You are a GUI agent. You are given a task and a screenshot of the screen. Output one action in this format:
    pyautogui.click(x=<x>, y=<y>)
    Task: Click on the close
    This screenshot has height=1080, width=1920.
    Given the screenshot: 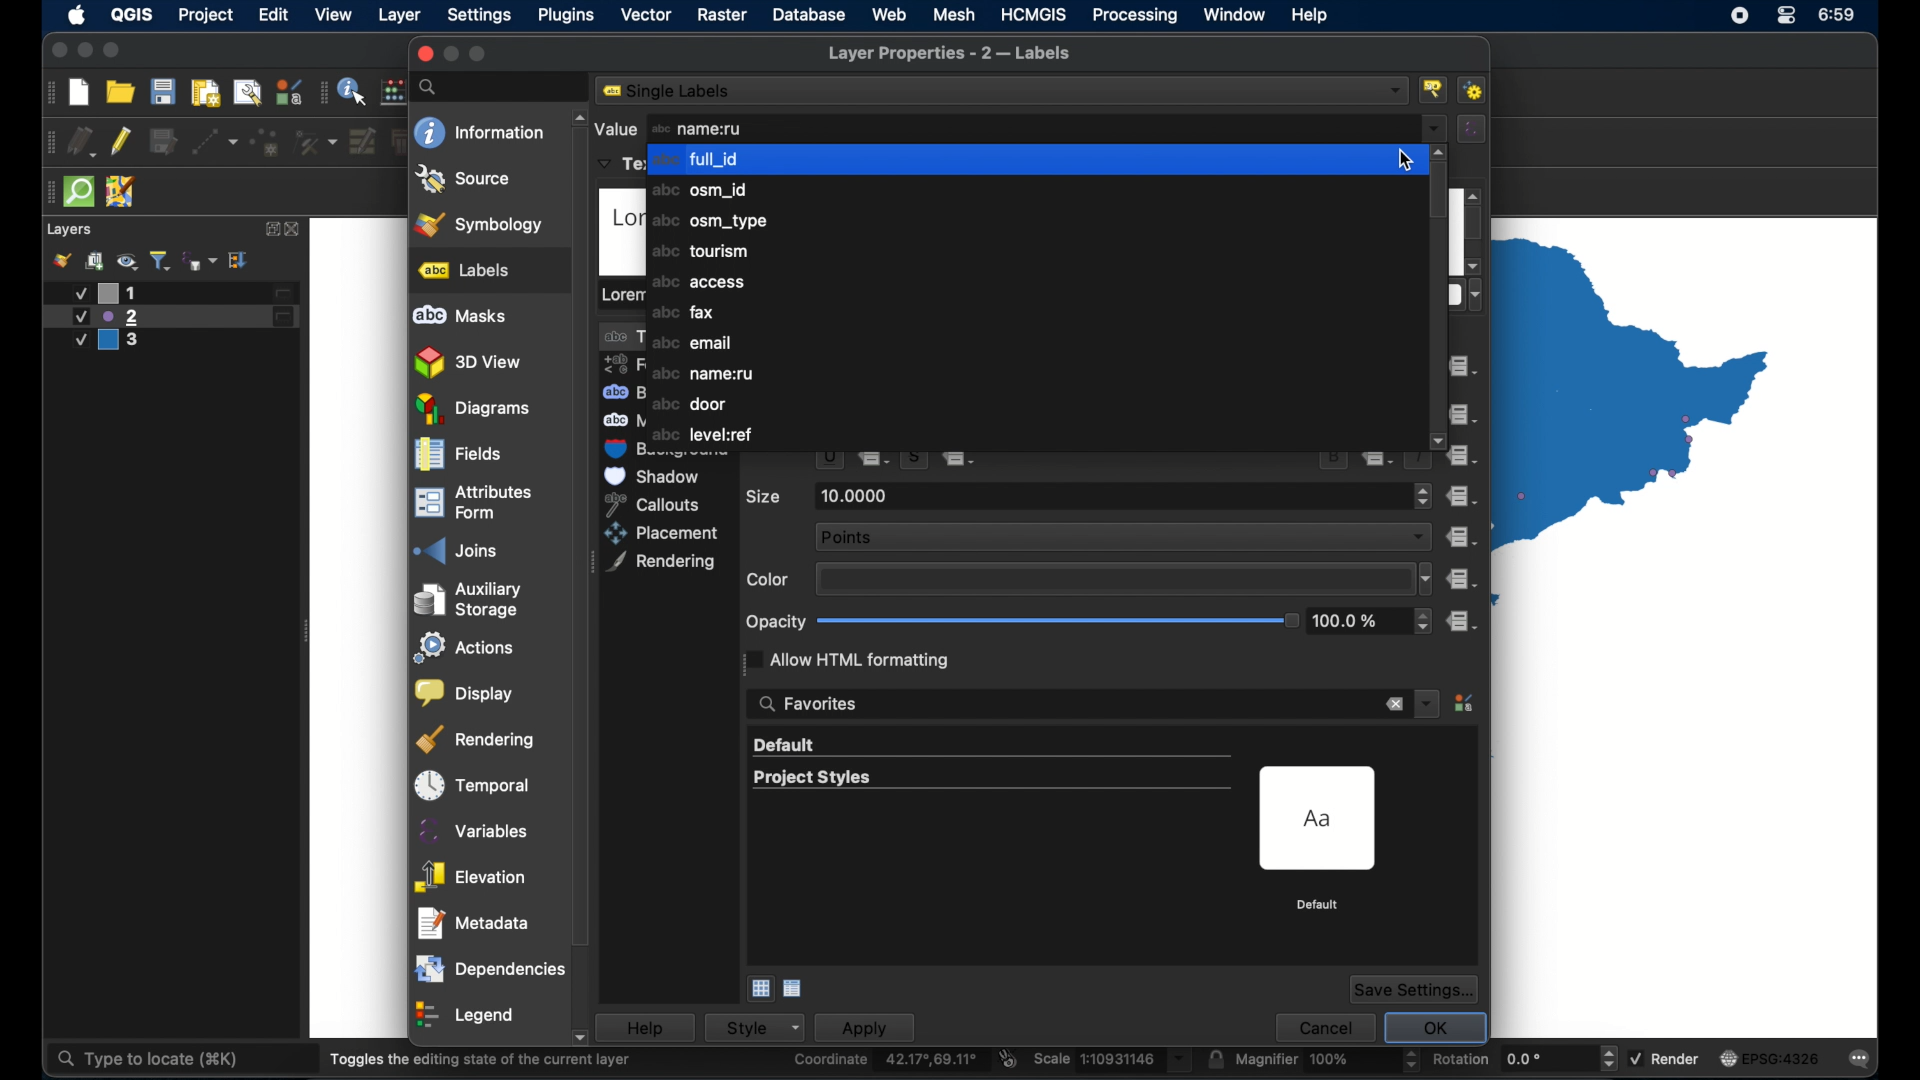 What is the action you would take?
    pyautogui.click(x=423, y=54)
    